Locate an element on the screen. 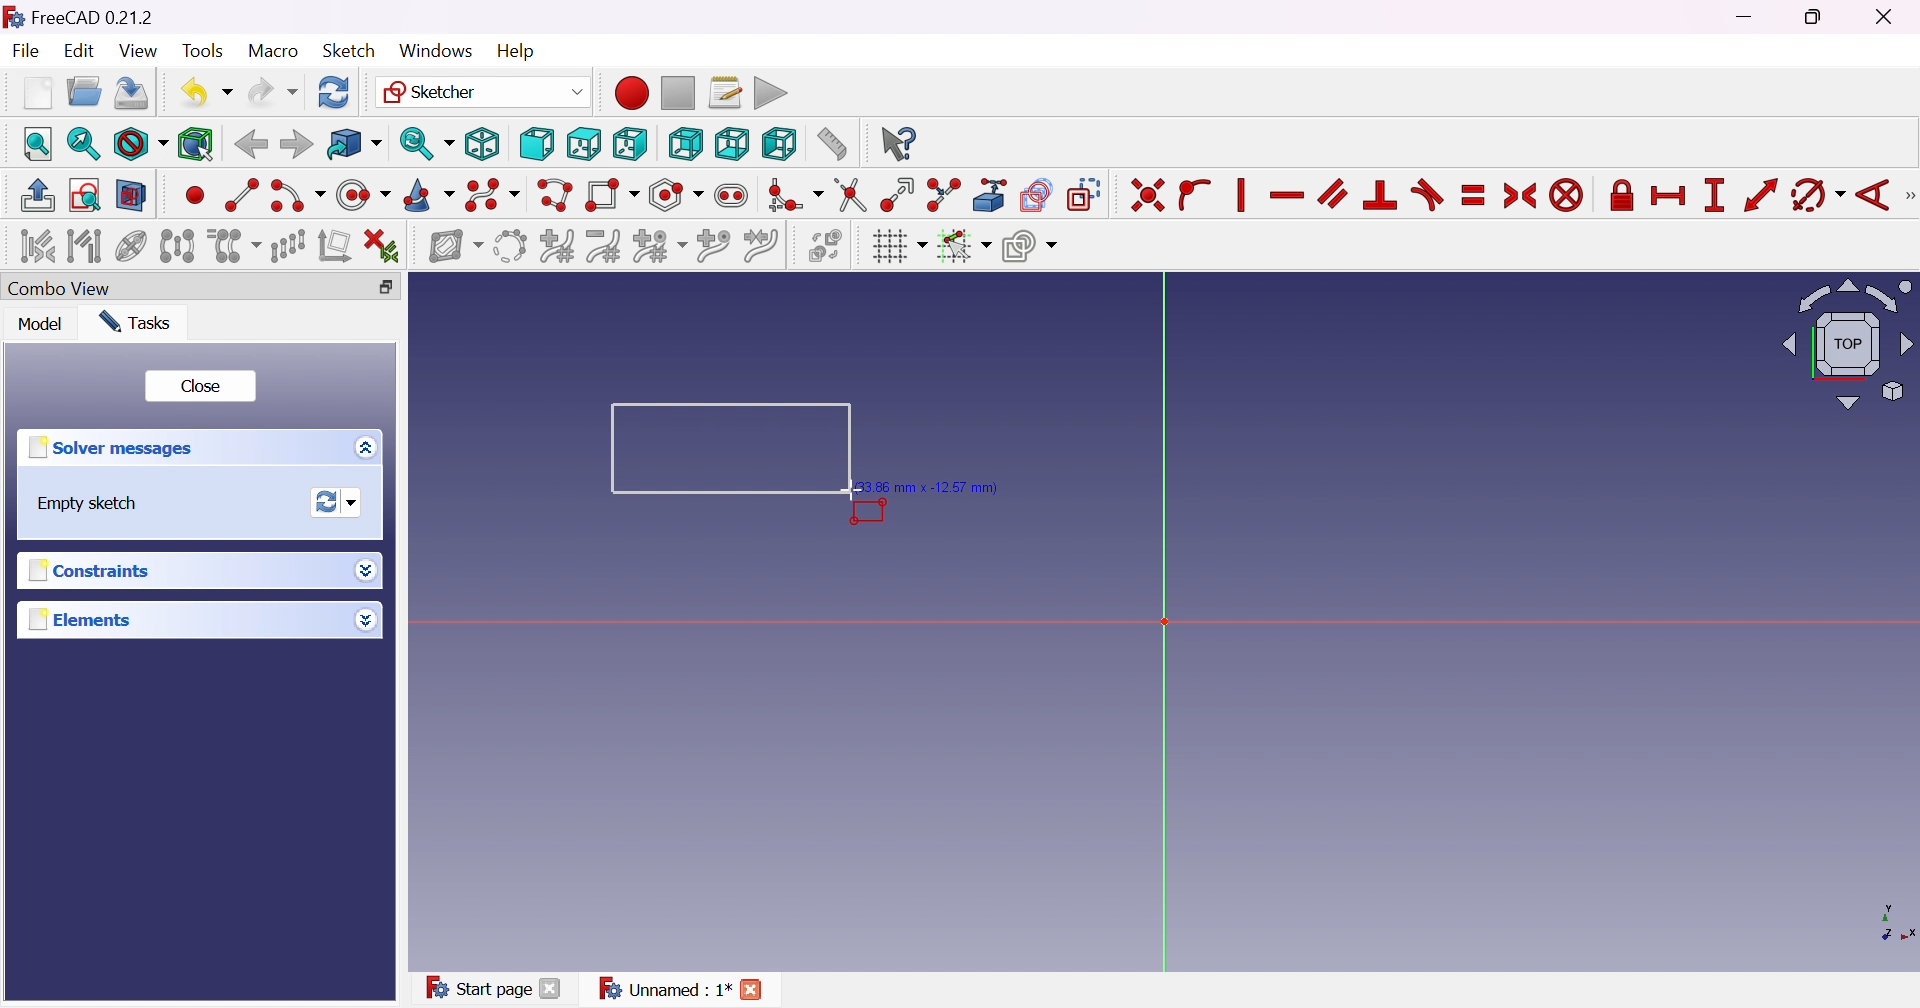 The width and height of the screenshot is (1920, 1008). Constrain block is located at coordinates (1567, 197).